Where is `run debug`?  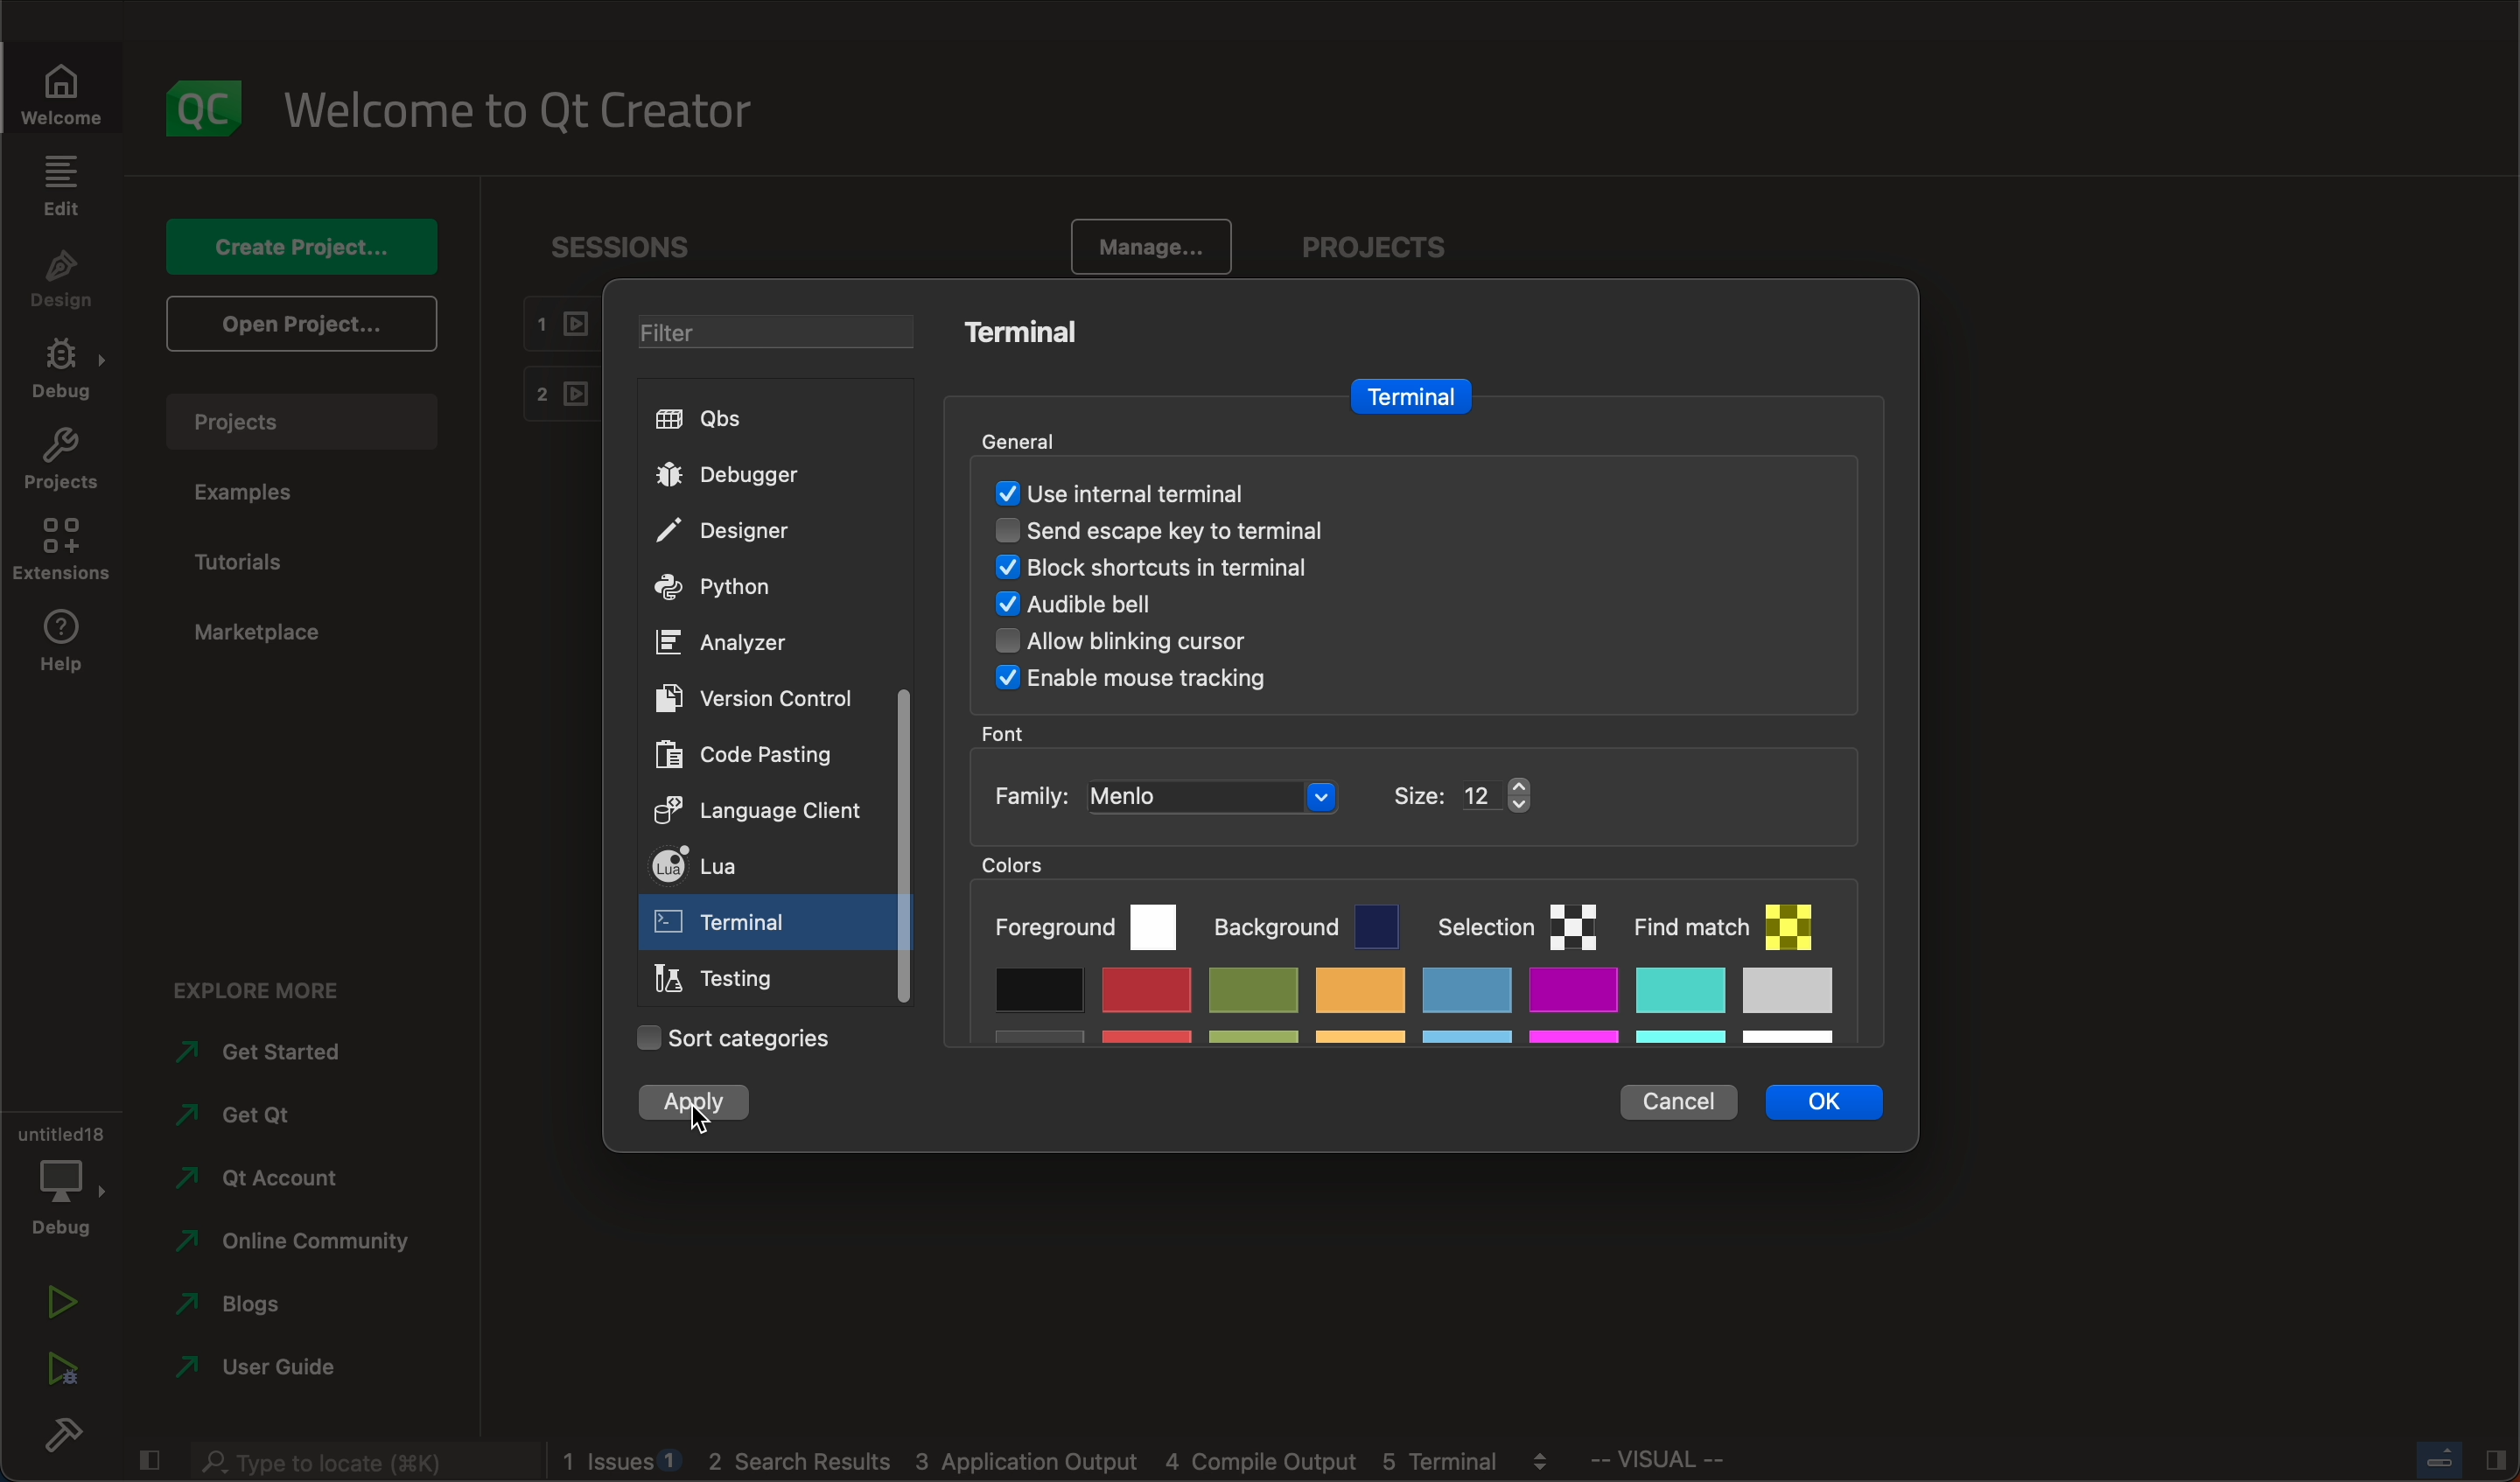
run debug is located at coordinates (58, 1377).